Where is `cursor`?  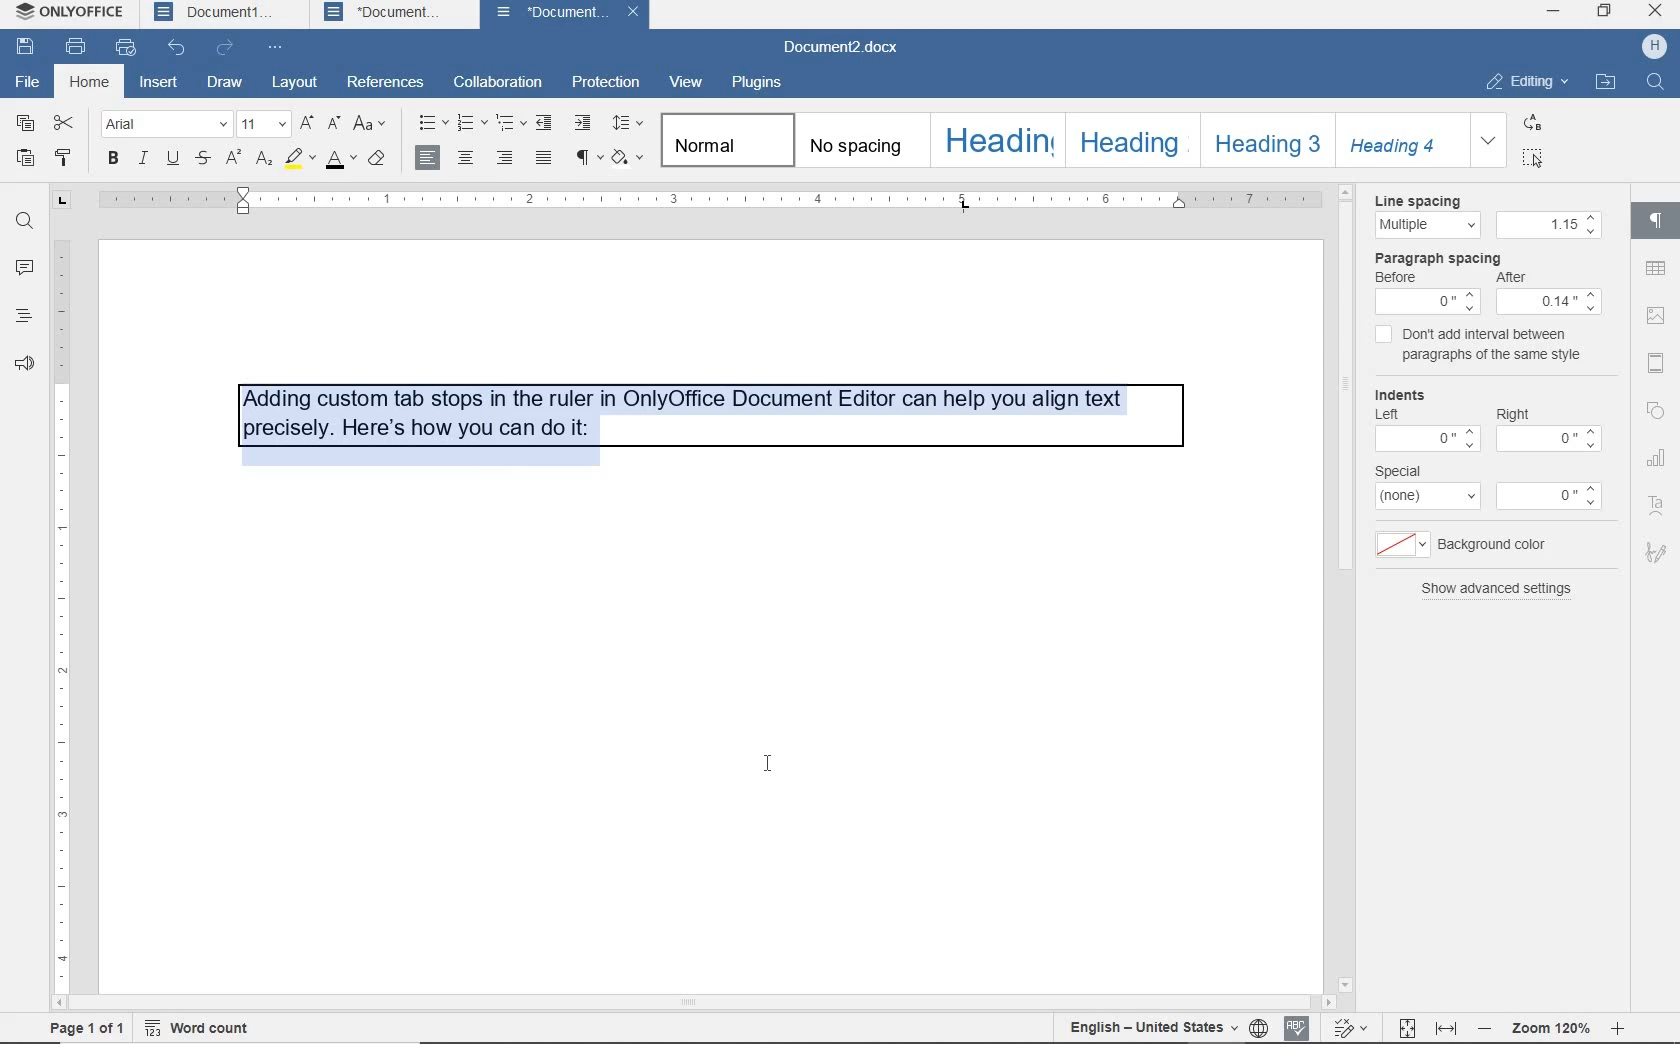
cursor is located at coordinates (1541, 165).